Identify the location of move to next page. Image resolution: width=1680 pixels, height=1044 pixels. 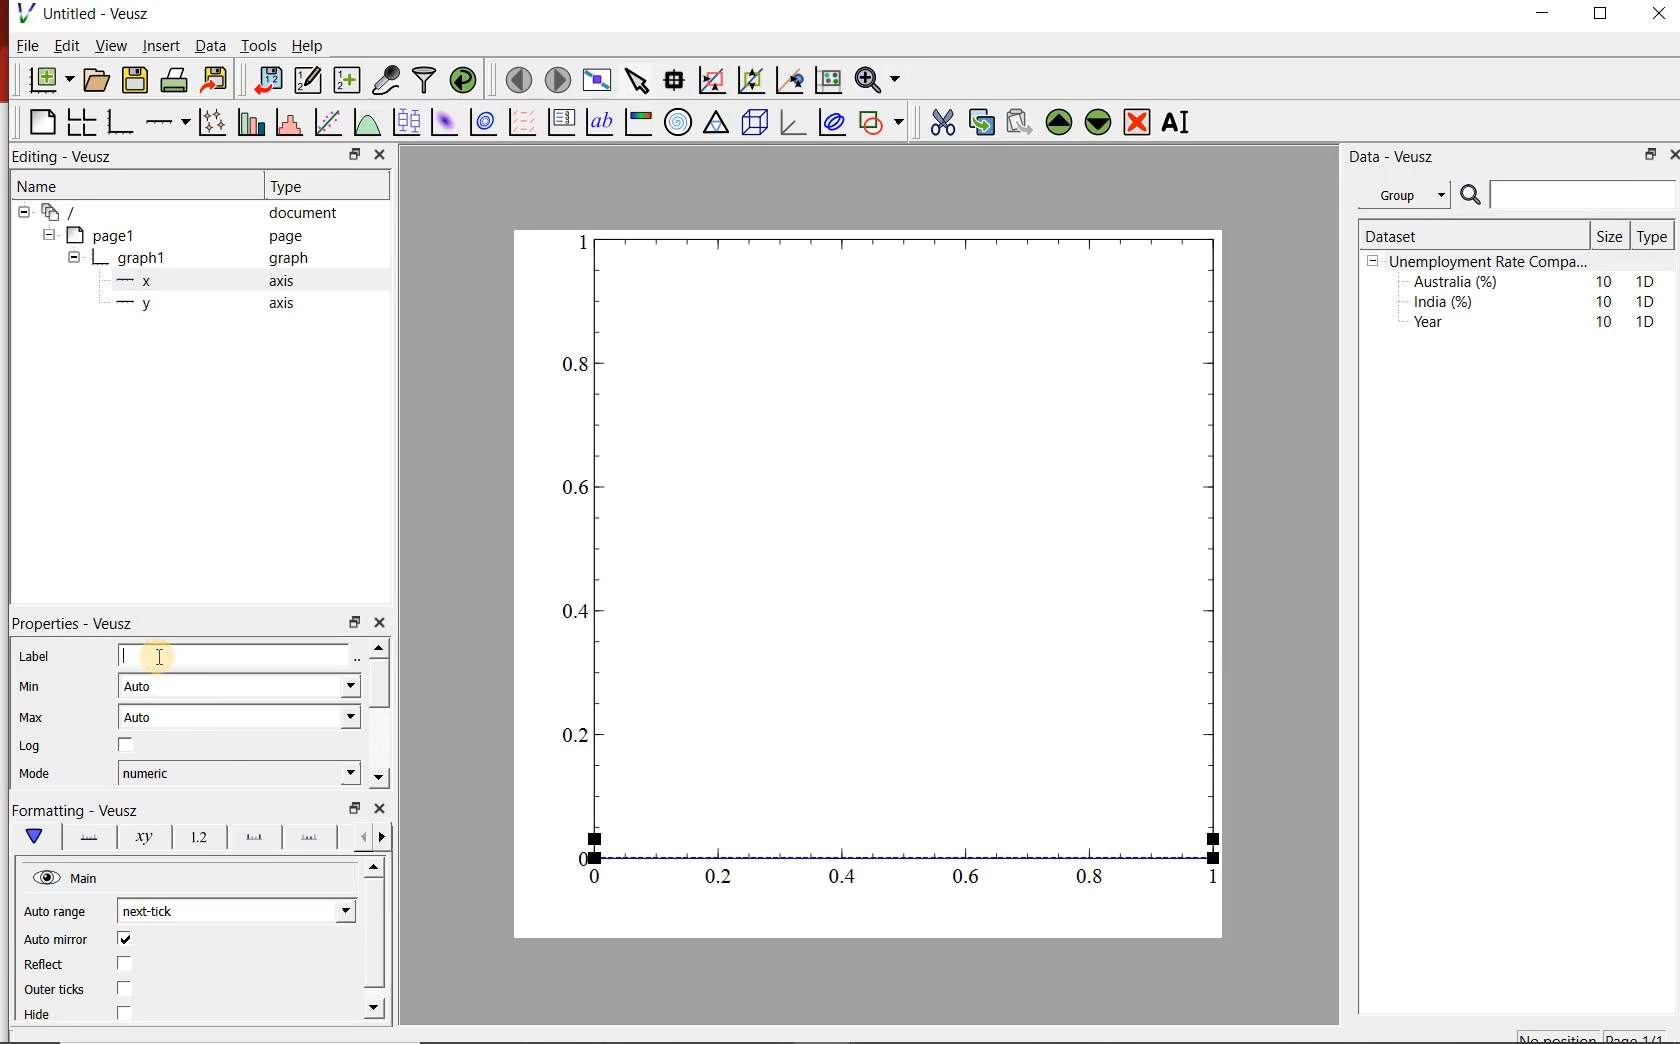
(559, 80).